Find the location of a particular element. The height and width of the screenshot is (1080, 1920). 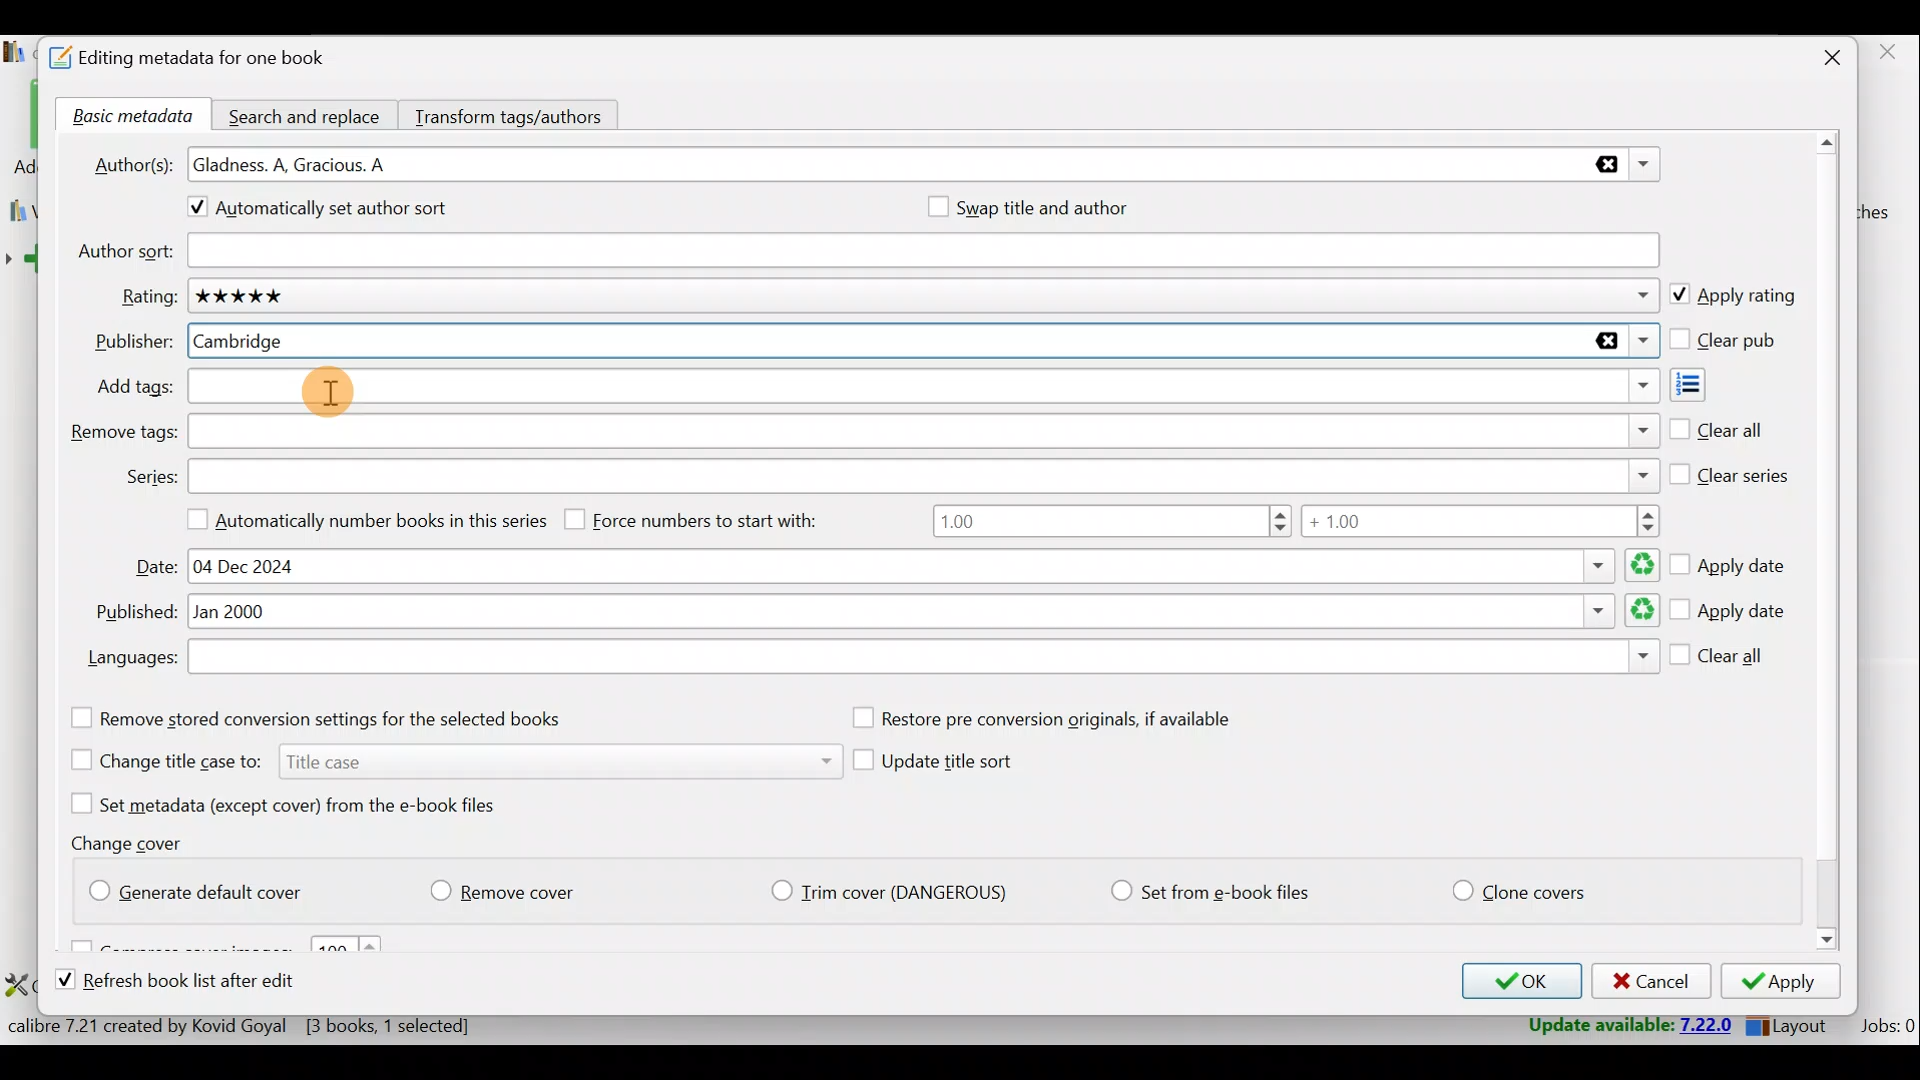

Clear all is located at coordinates (1717, 426).